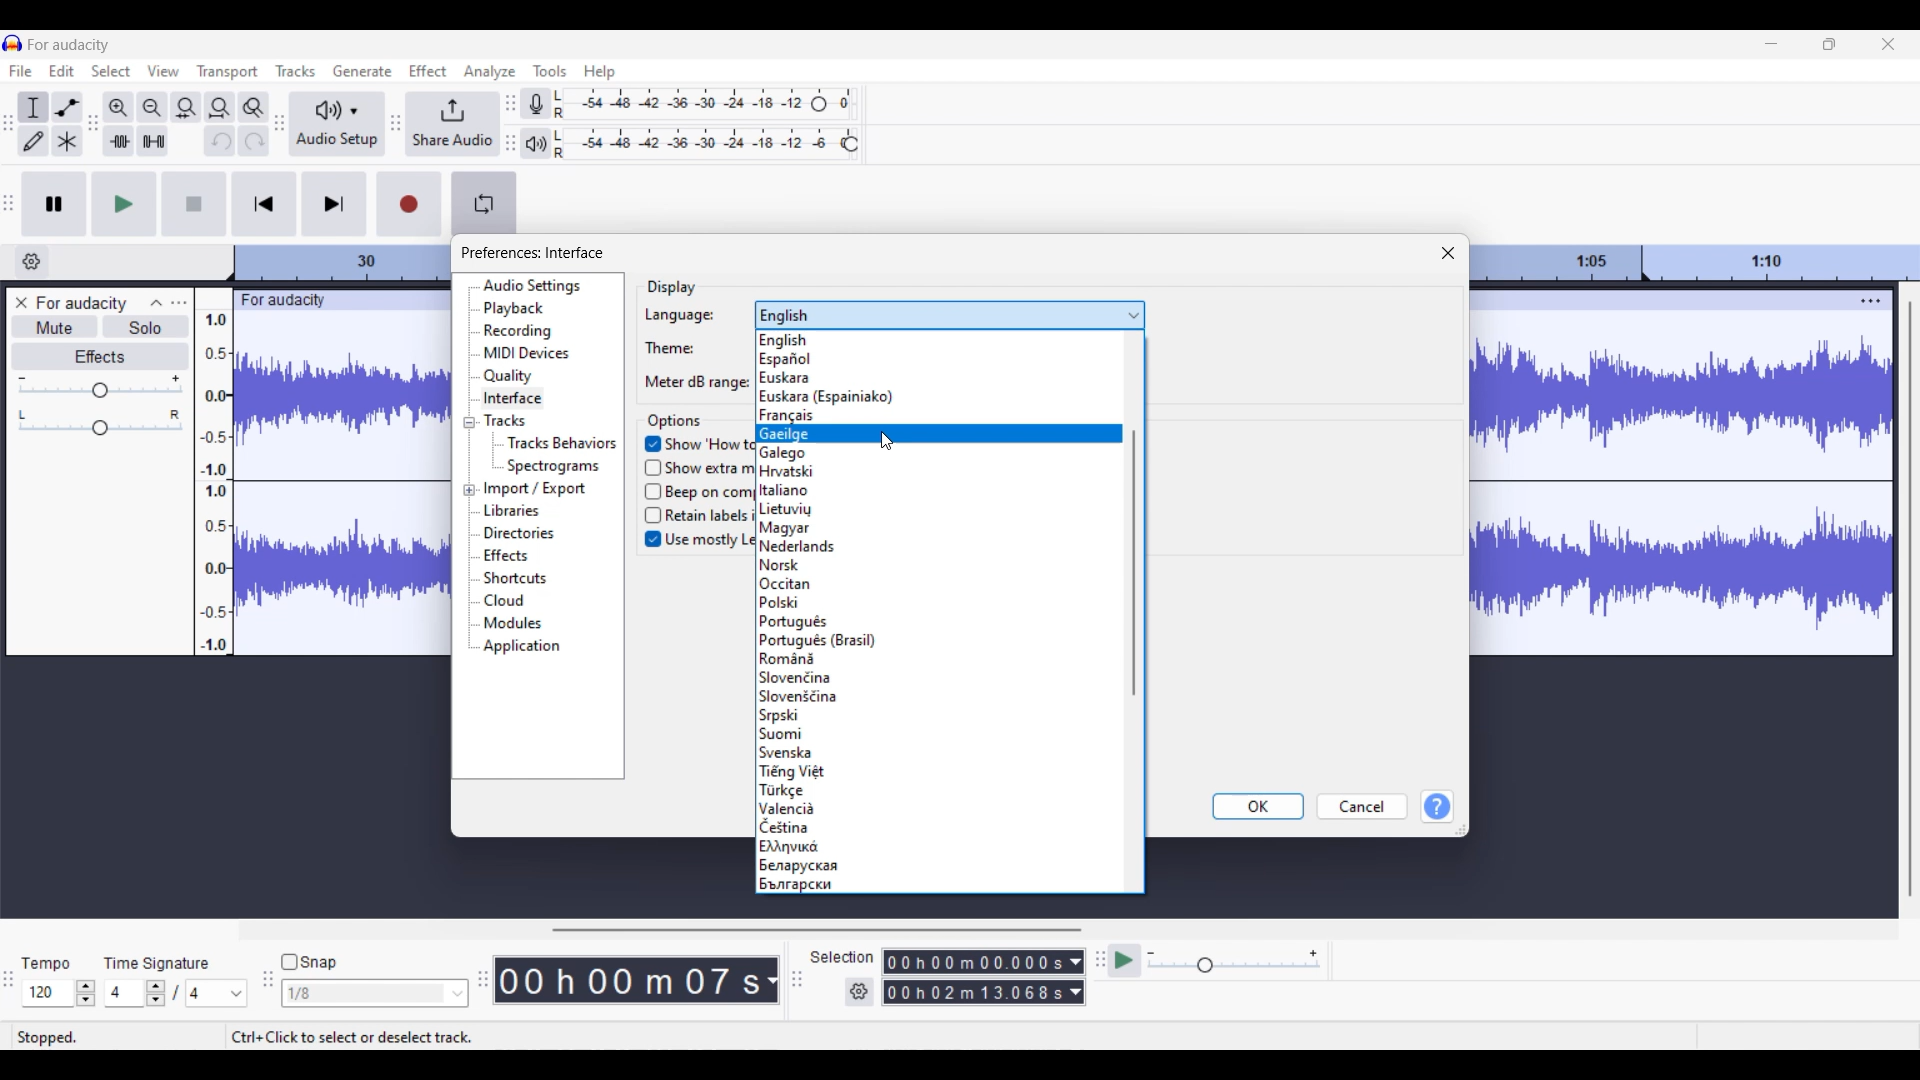 The width and height of the screenshot is (1920, 1080). I want to click on Mute, so click(54, 327).